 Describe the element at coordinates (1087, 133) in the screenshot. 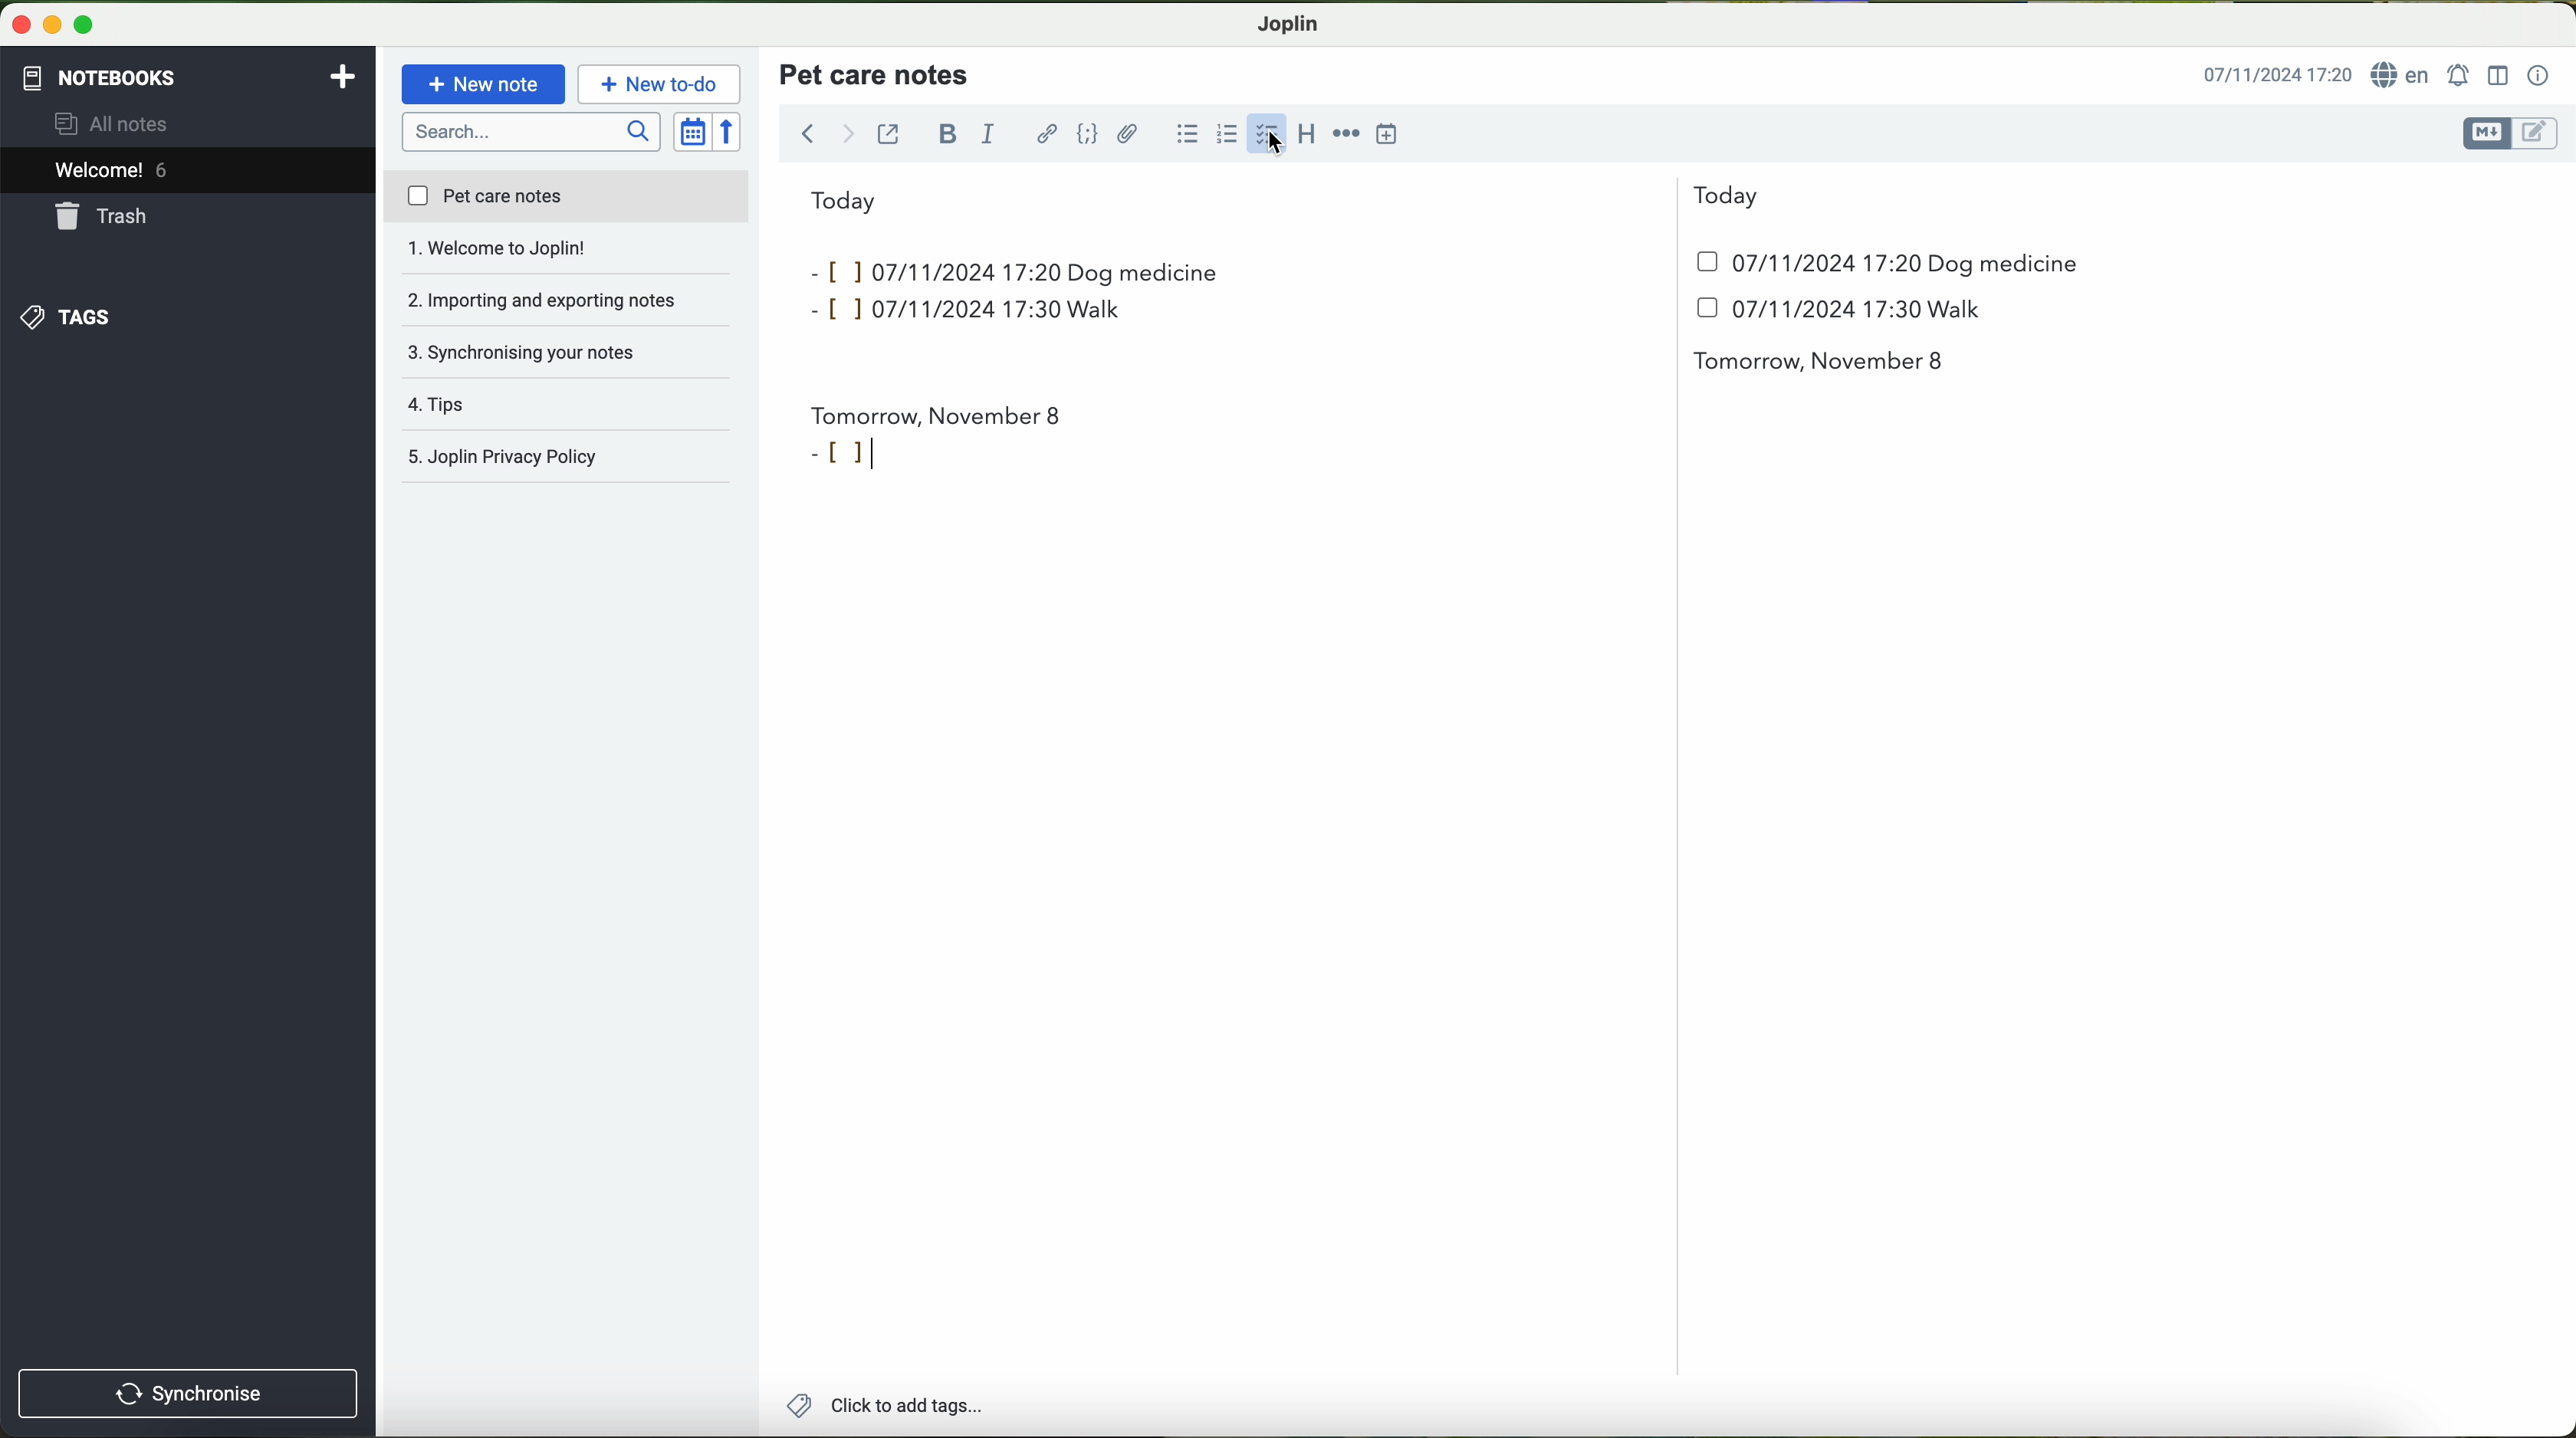

I see `code` at that location.